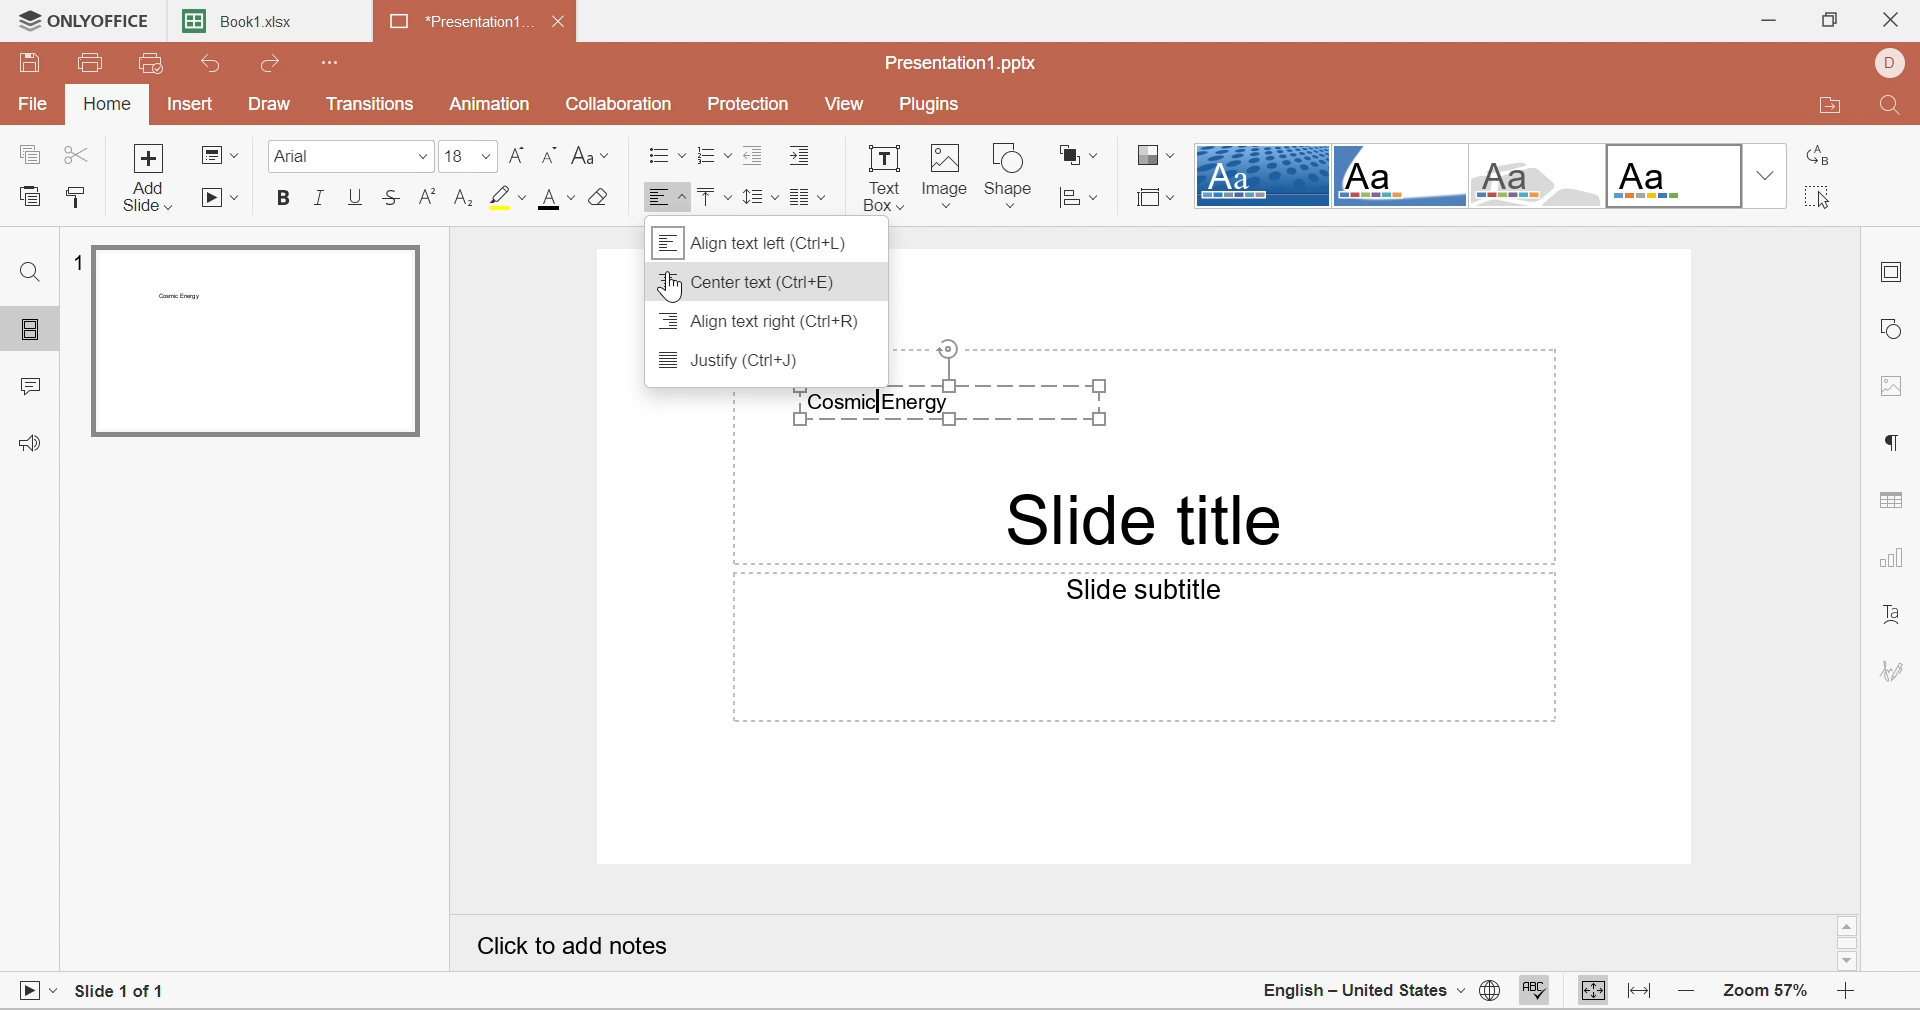  Describe the element at coordinates (811, 199) in the screenshot. I see `Insert columns` at that location.